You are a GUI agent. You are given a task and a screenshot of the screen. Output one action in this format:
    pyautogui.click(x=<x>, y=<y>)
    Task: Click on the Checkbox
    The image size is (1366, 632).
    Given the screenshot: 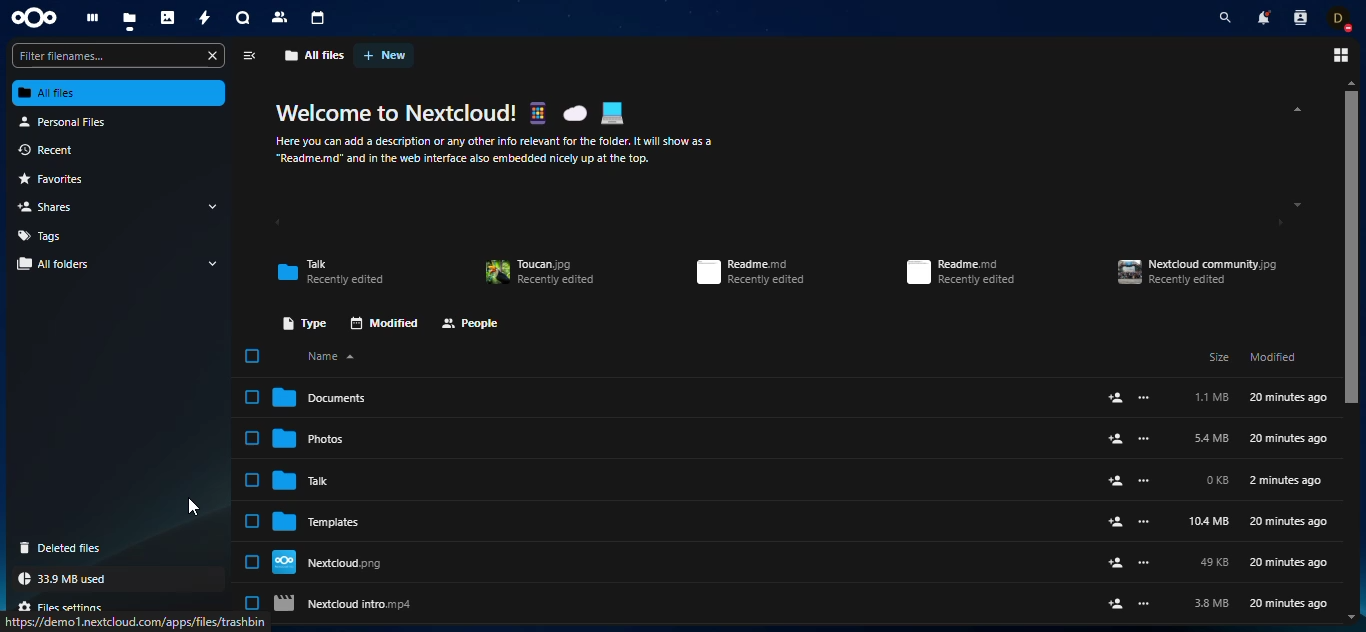 What is the action you would take?
    pyautogui.click(x=250, y=437)
    